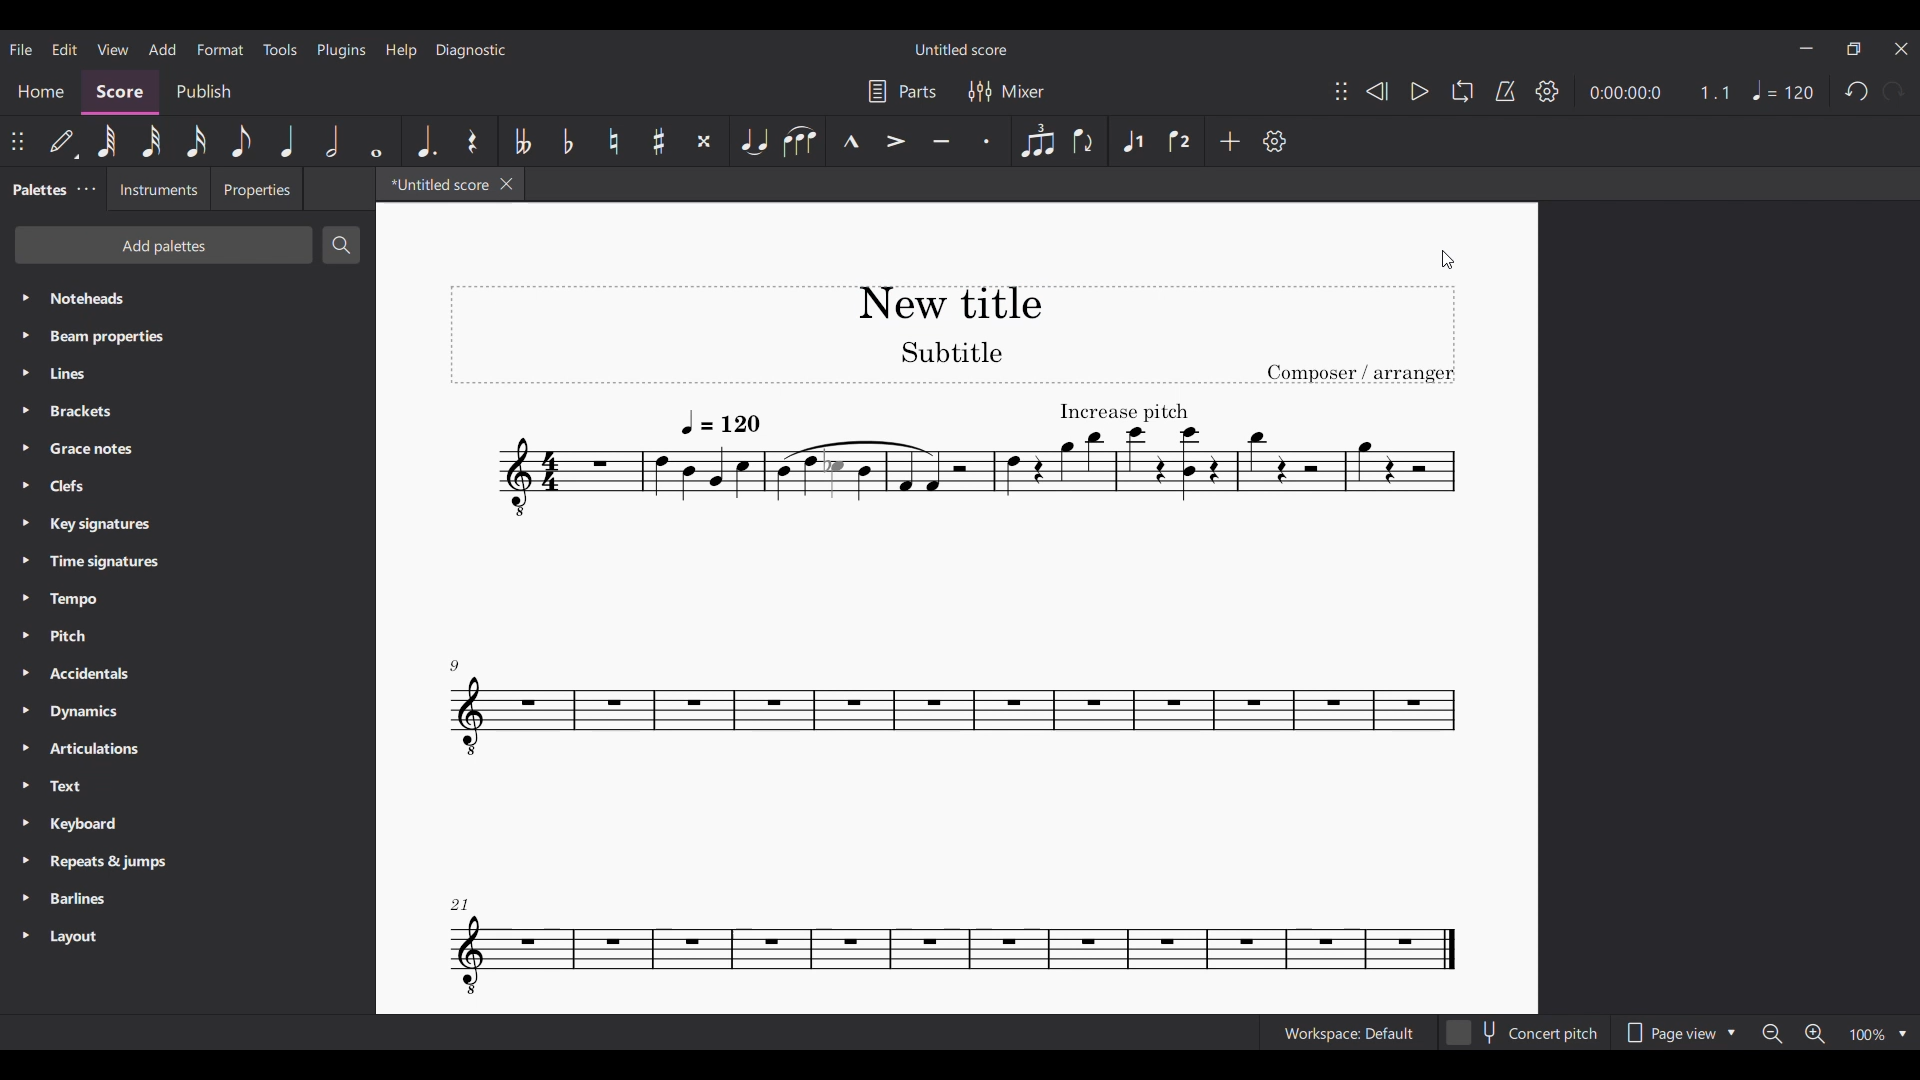 The width and height of the screenshot is (1920, 1080). What do you see at coordinates (1505, 91) in the screenshot?
I see `Metronome` at bounding box center [1505, 91].